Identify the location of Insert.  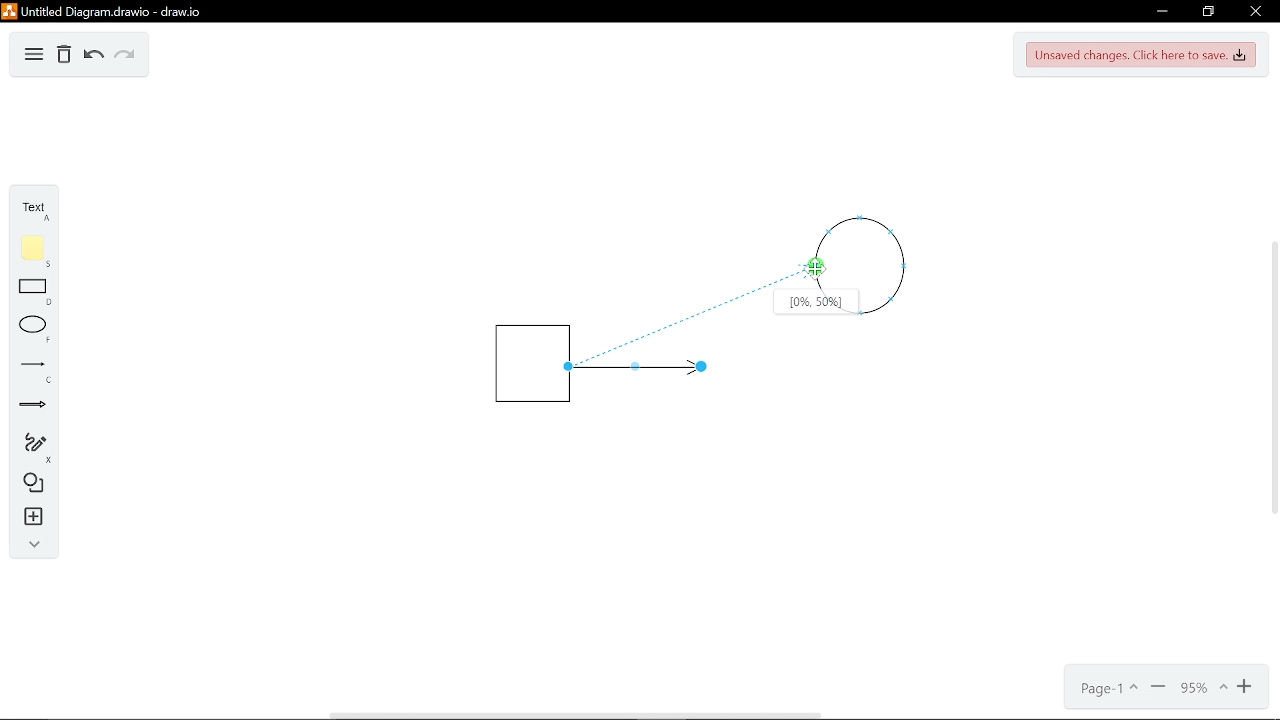
(27, 516).